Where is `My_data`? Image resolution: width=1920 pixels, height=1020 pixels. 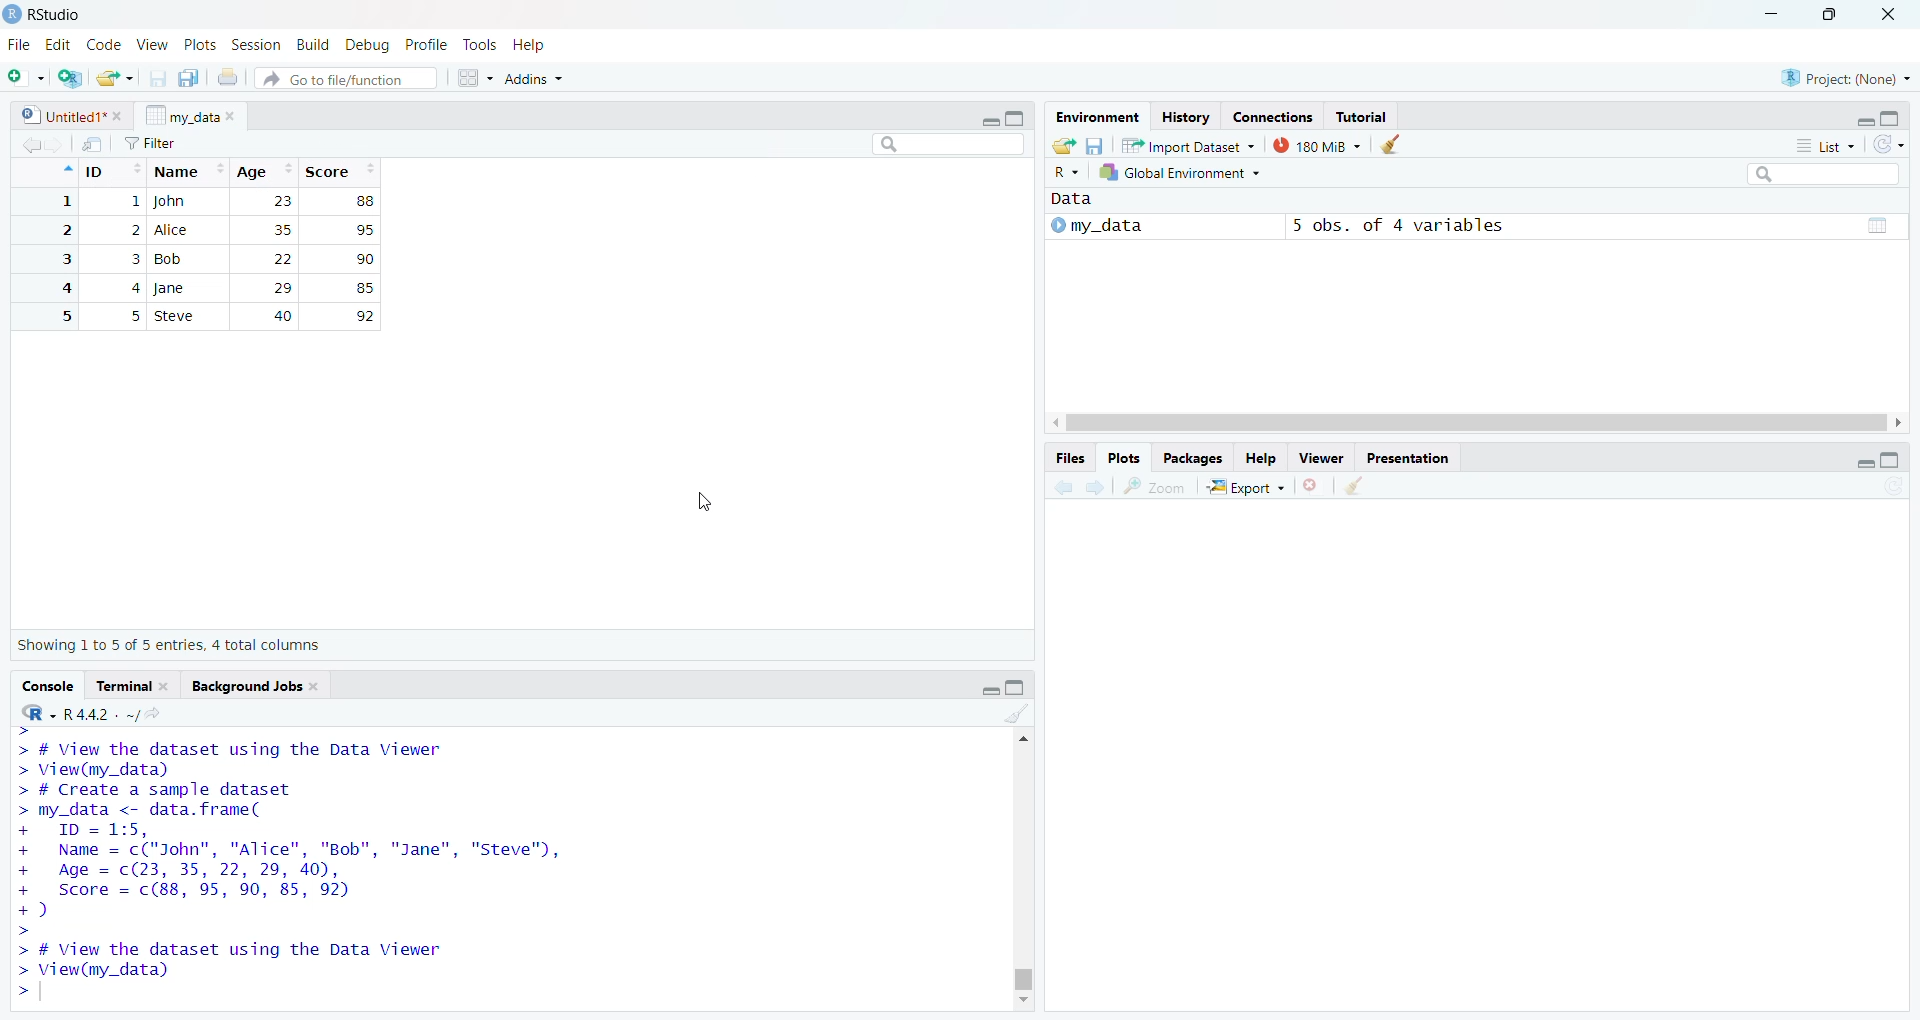 My_data is located at coordinates (1096, 228).